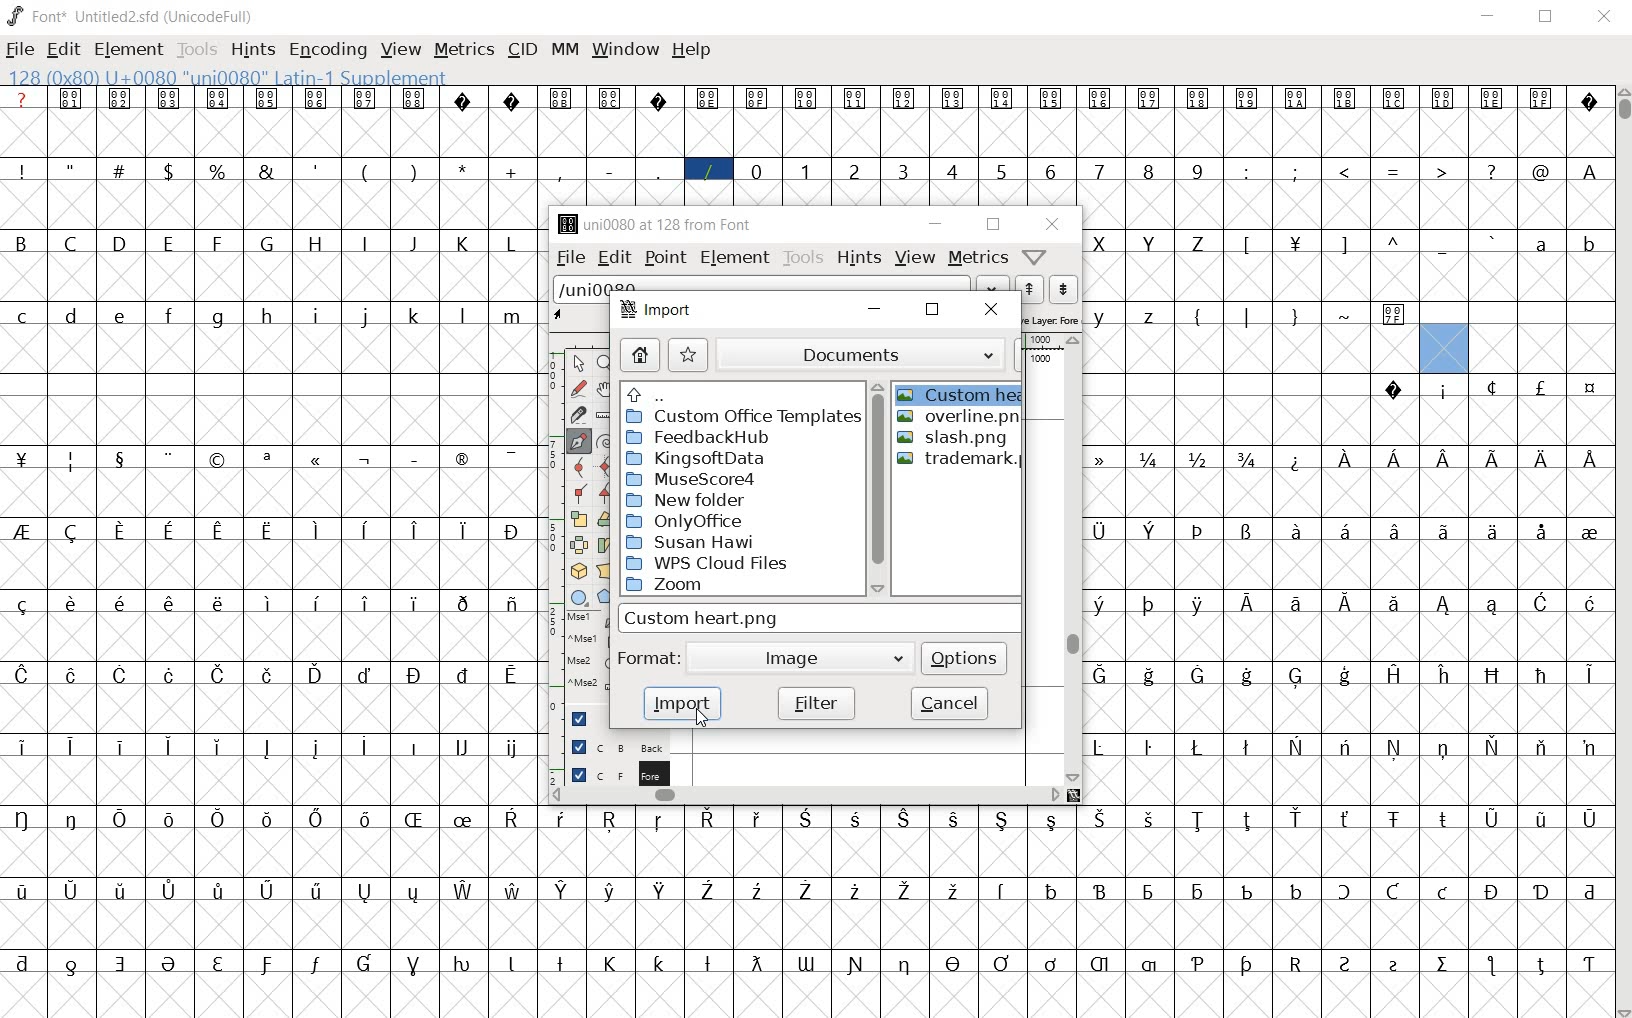 This screenshot has width=1632, height=1018. Describe the element at coordinates (905, 966) in the screenshot. I see `glyph` at that location.